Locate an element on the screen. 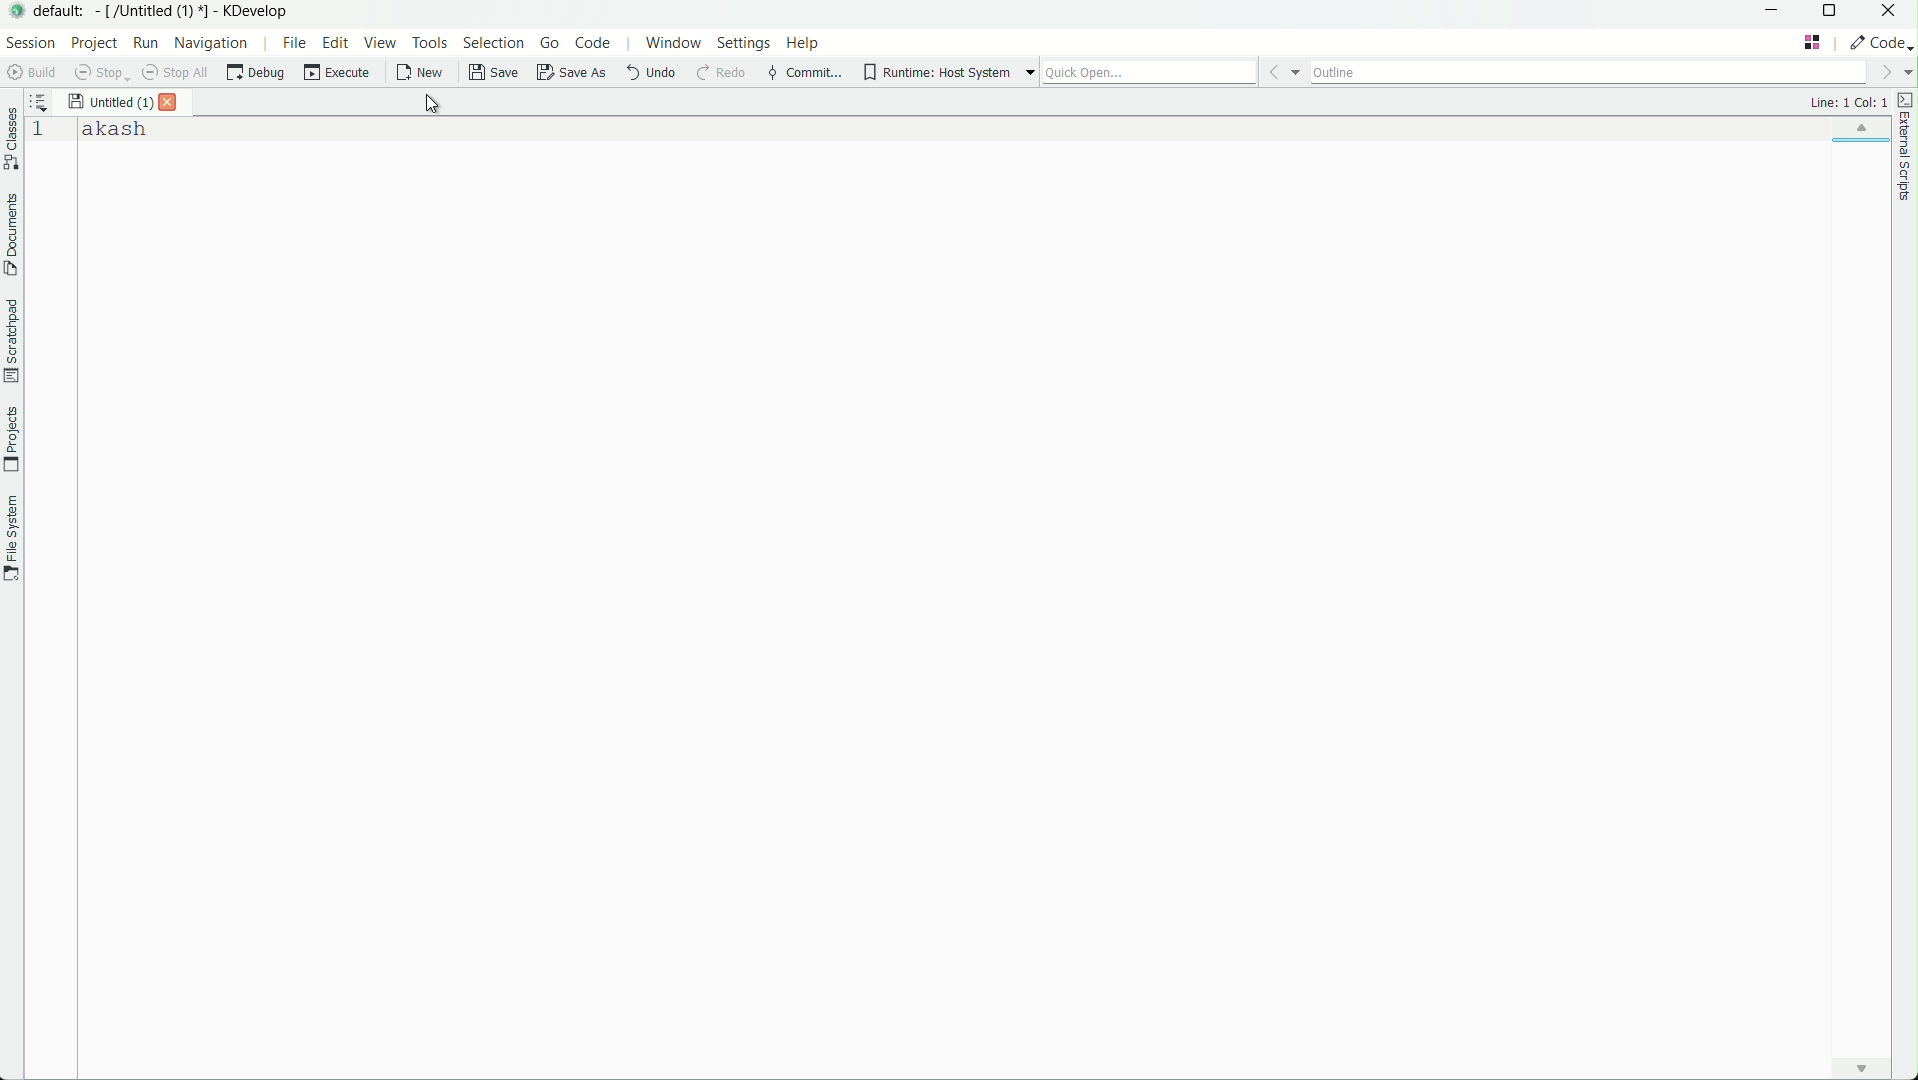 This screenshot has height=1080, width=1918. undo is located at coordinates (653, 73).